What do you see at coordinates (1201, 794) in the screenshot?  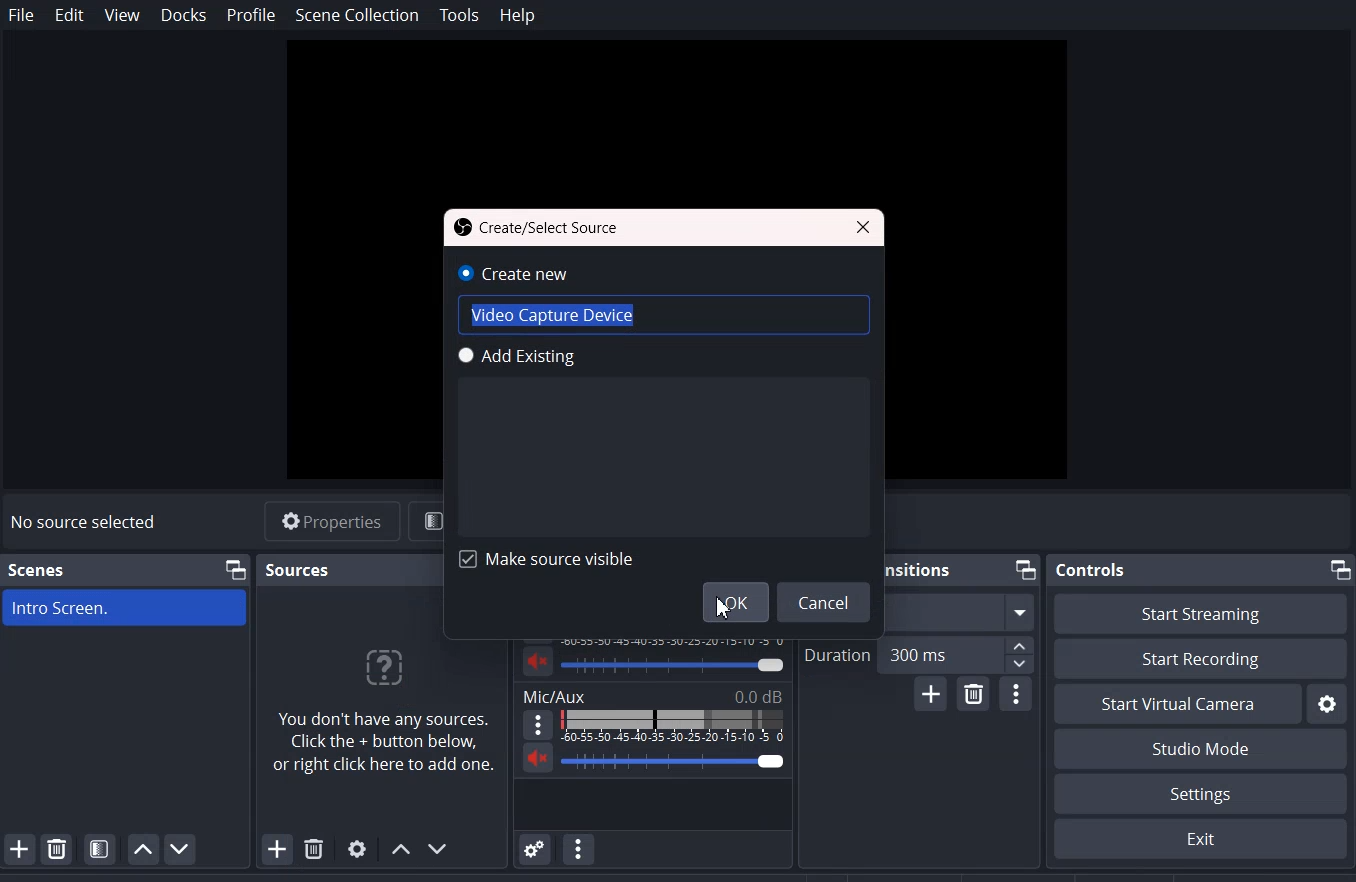 I see `Settings` at bounding box center [1201, 794].